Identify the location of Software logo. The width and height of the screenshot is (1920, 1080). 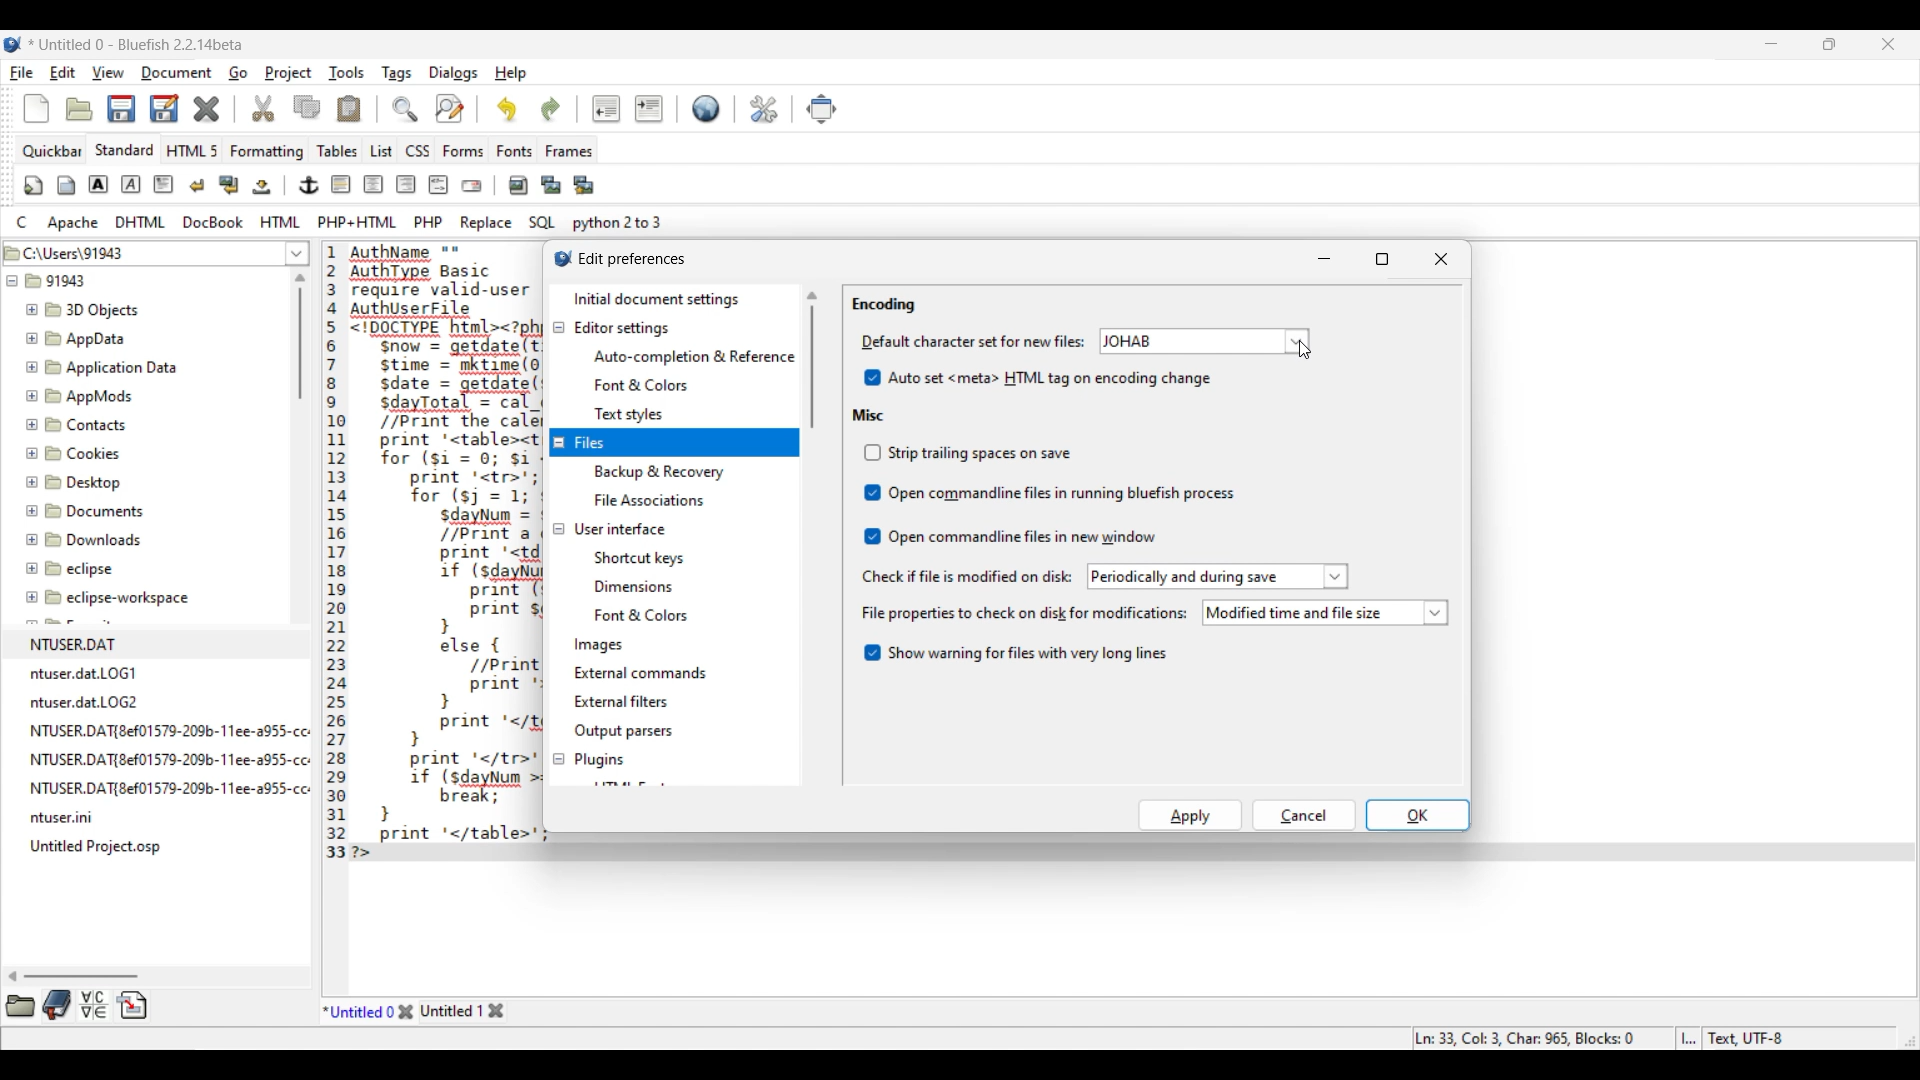
(13, 44).